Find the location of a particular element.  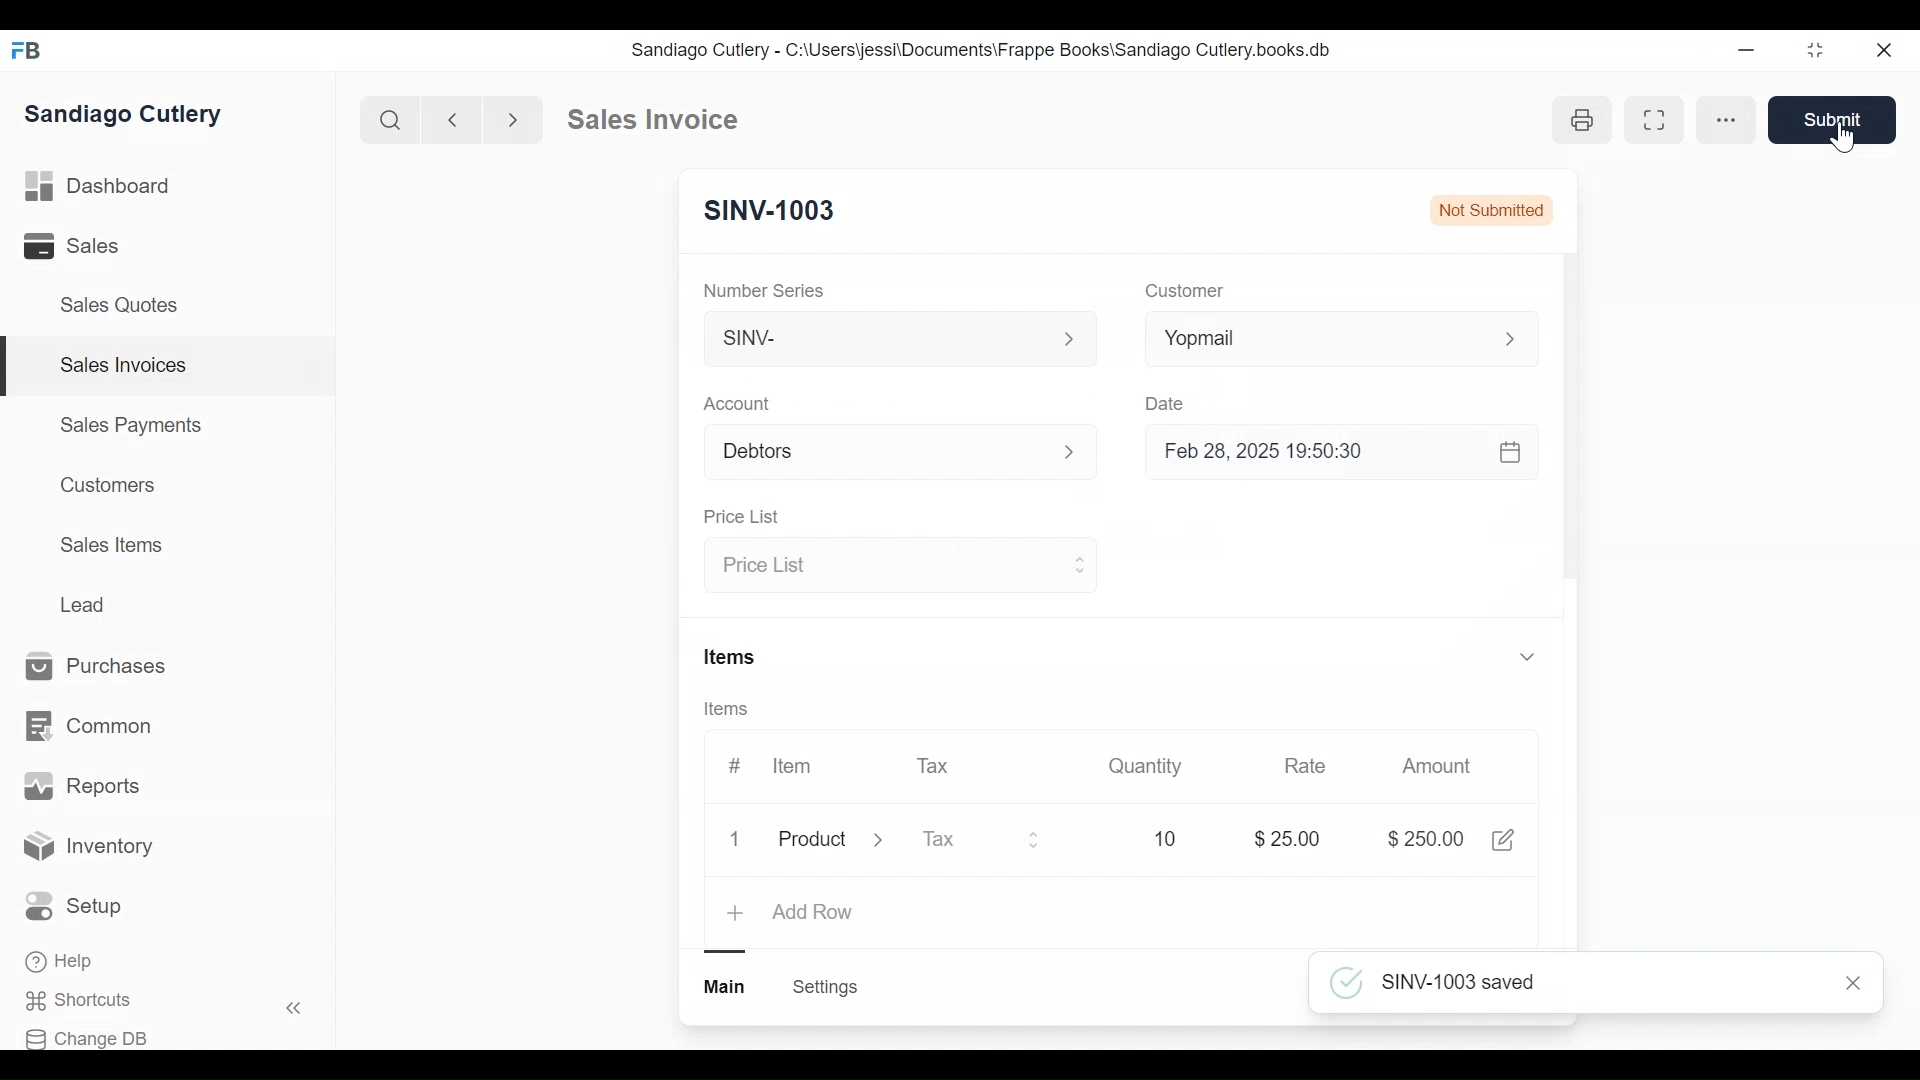

Sales Quotes is located at coordinates (126, 306).